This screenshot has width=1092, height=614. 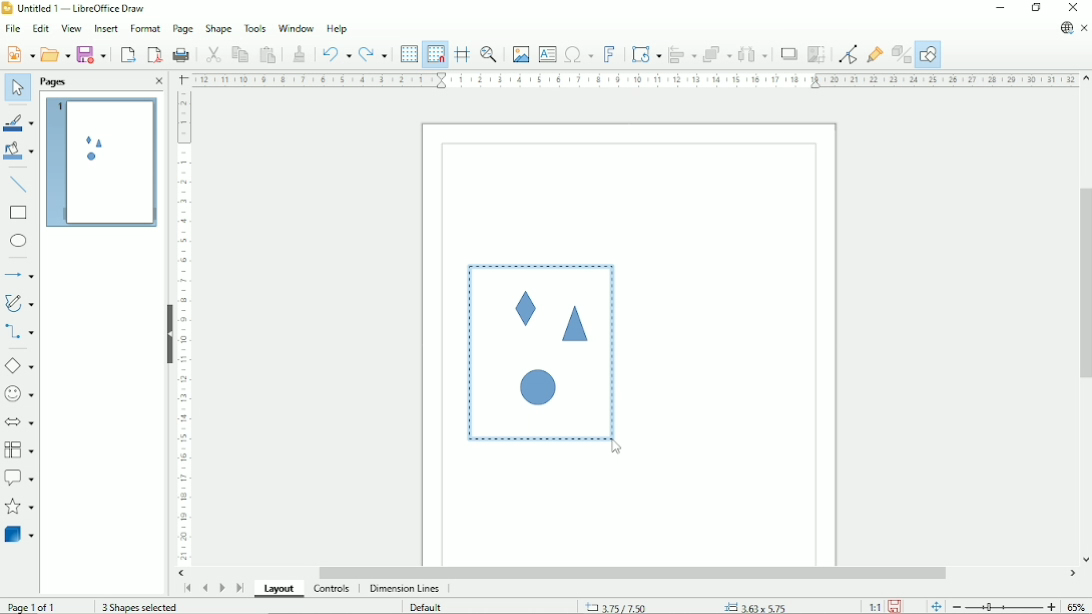 I want to click on Horizontal scroll button, so click(x=1072, y=575).